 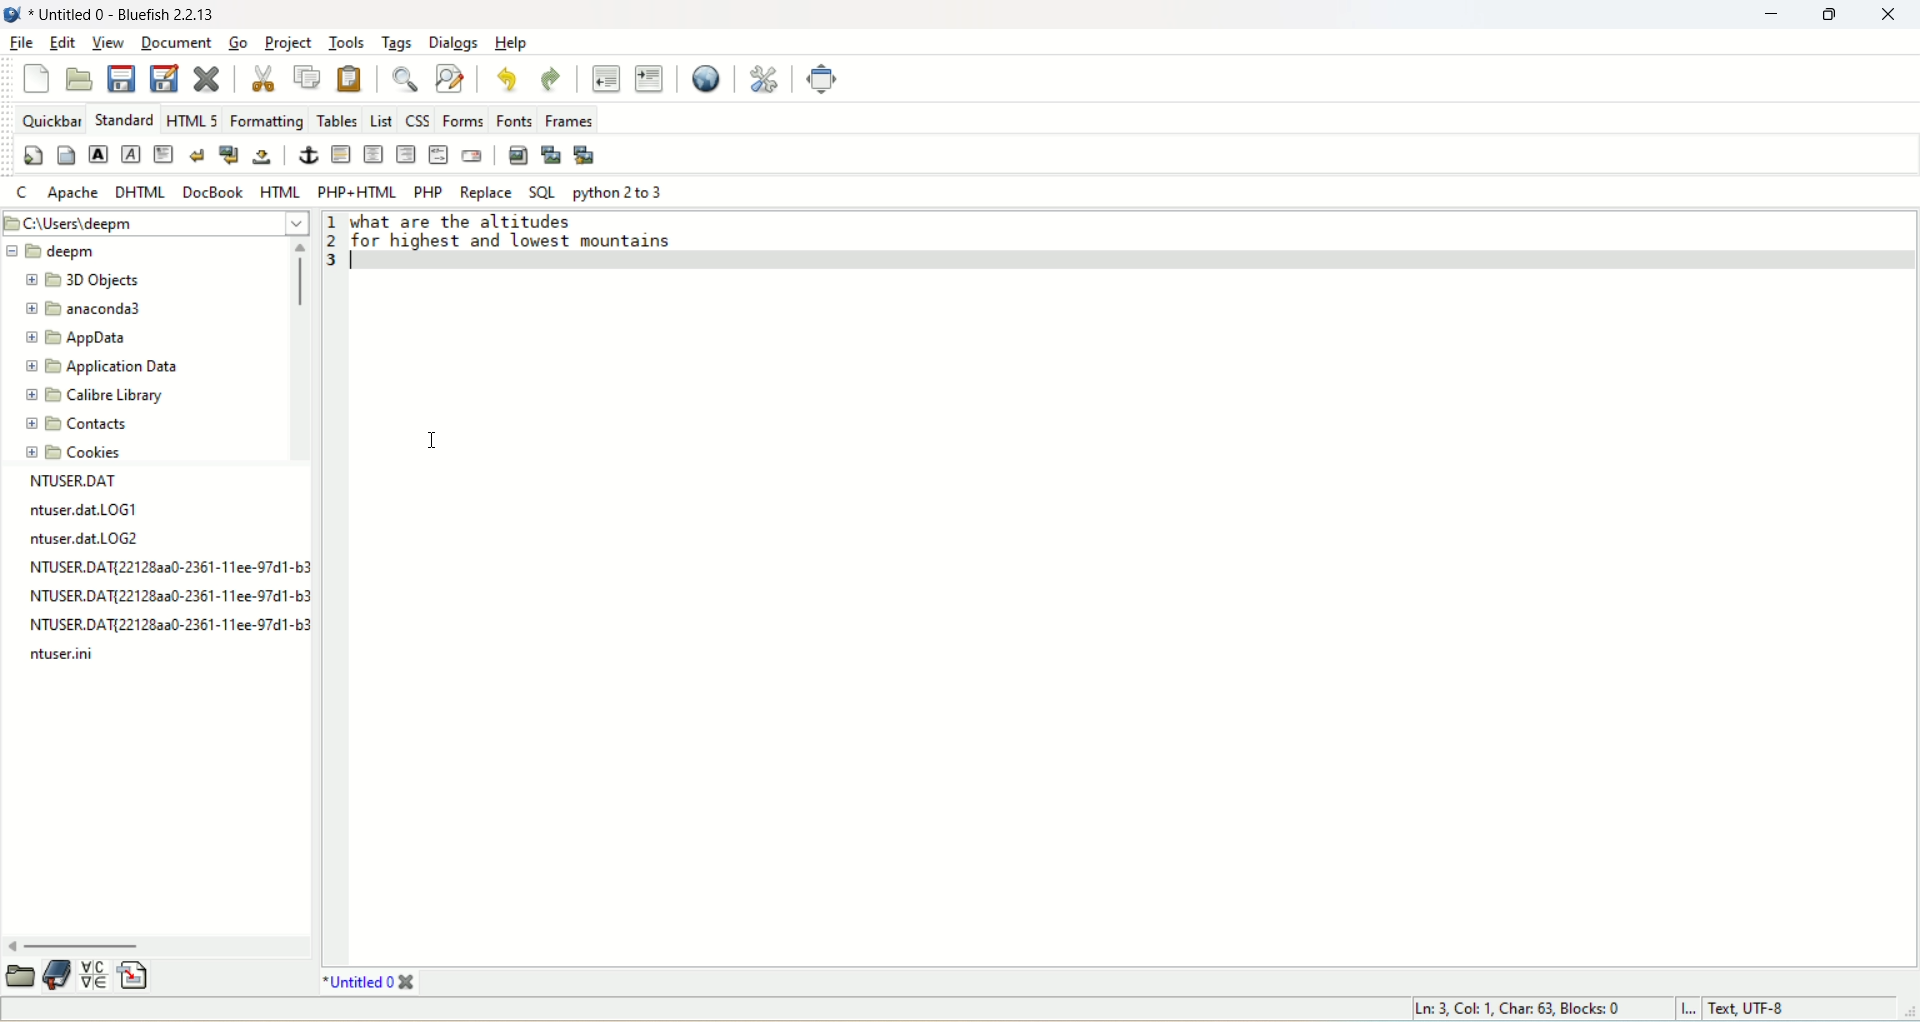 What do you see at coordinates (1690, 1010) in the screenshot?
I see `I` at bounding box center [1690, 1010].